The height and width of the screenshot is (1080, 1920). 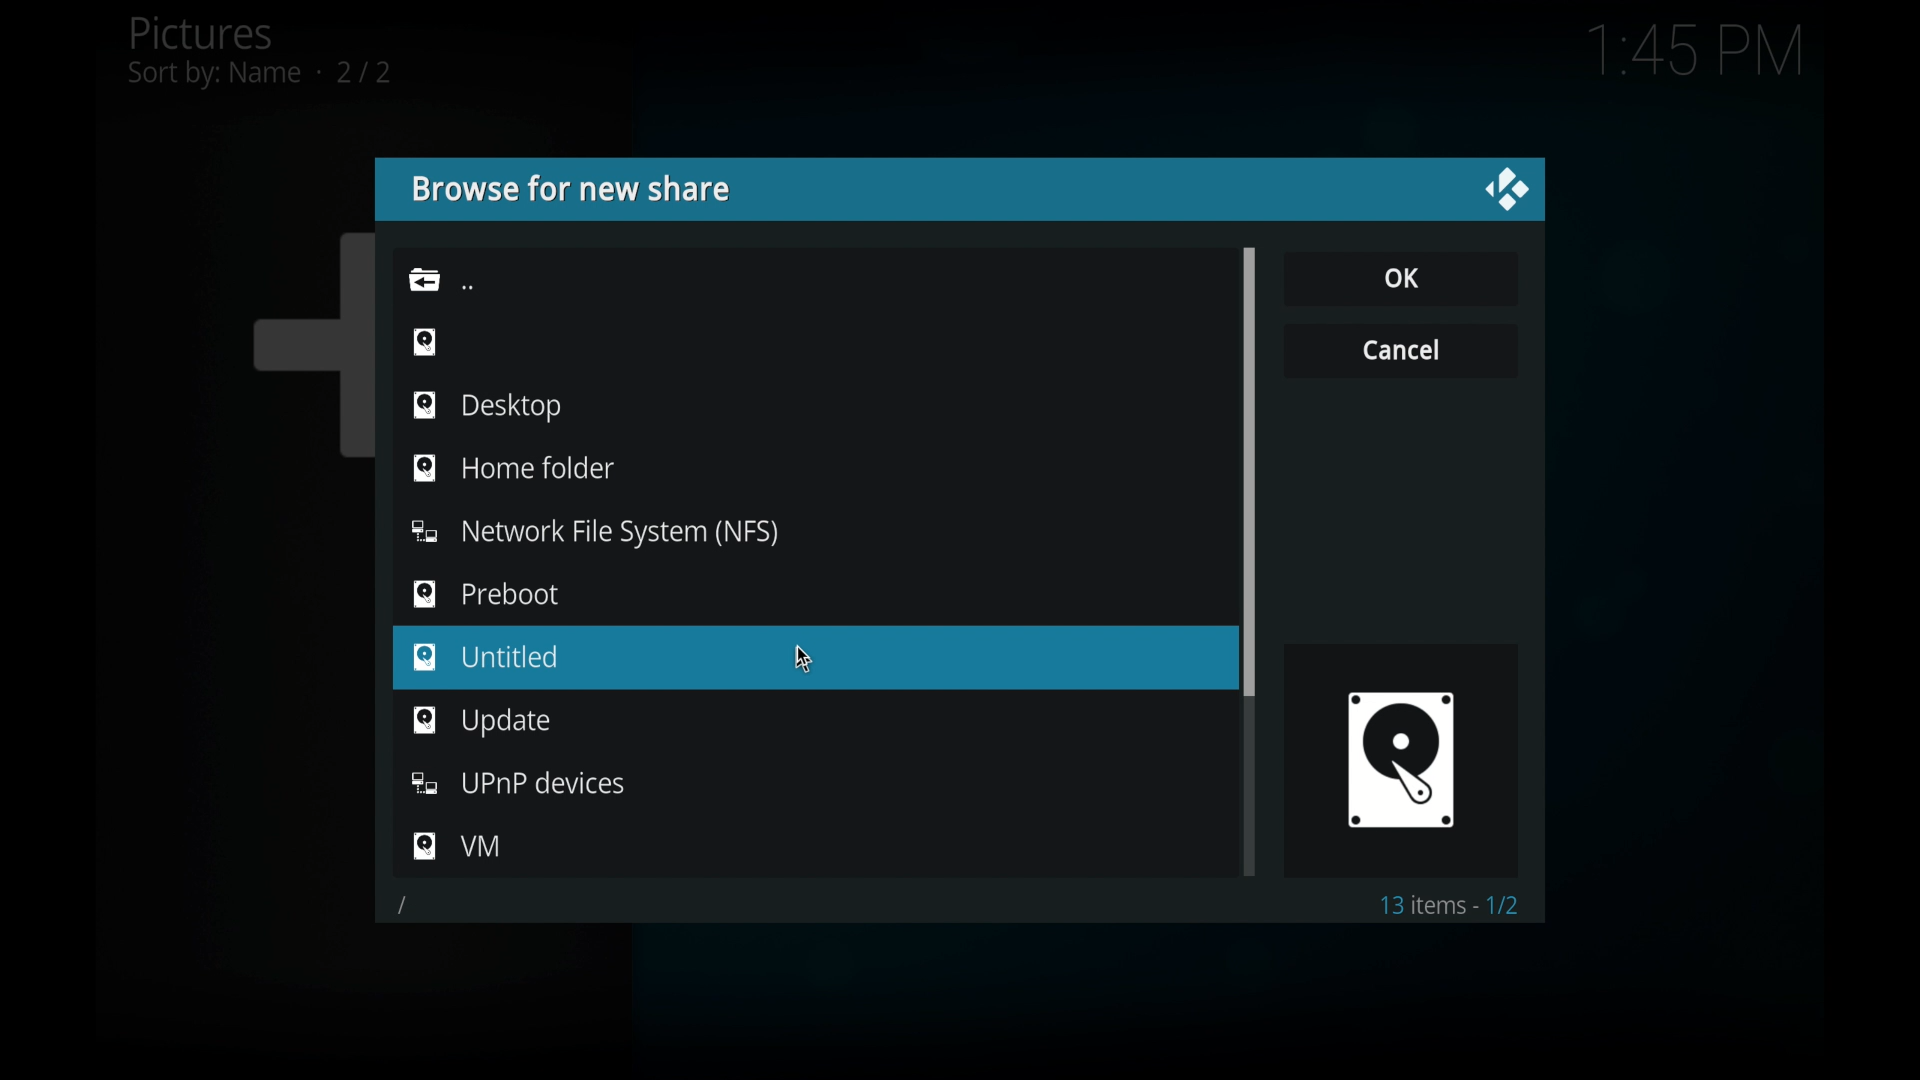 What do you see at coordinates (808, 661) in the screenshot?
I see `cursor` at bounding box center [808, 661].